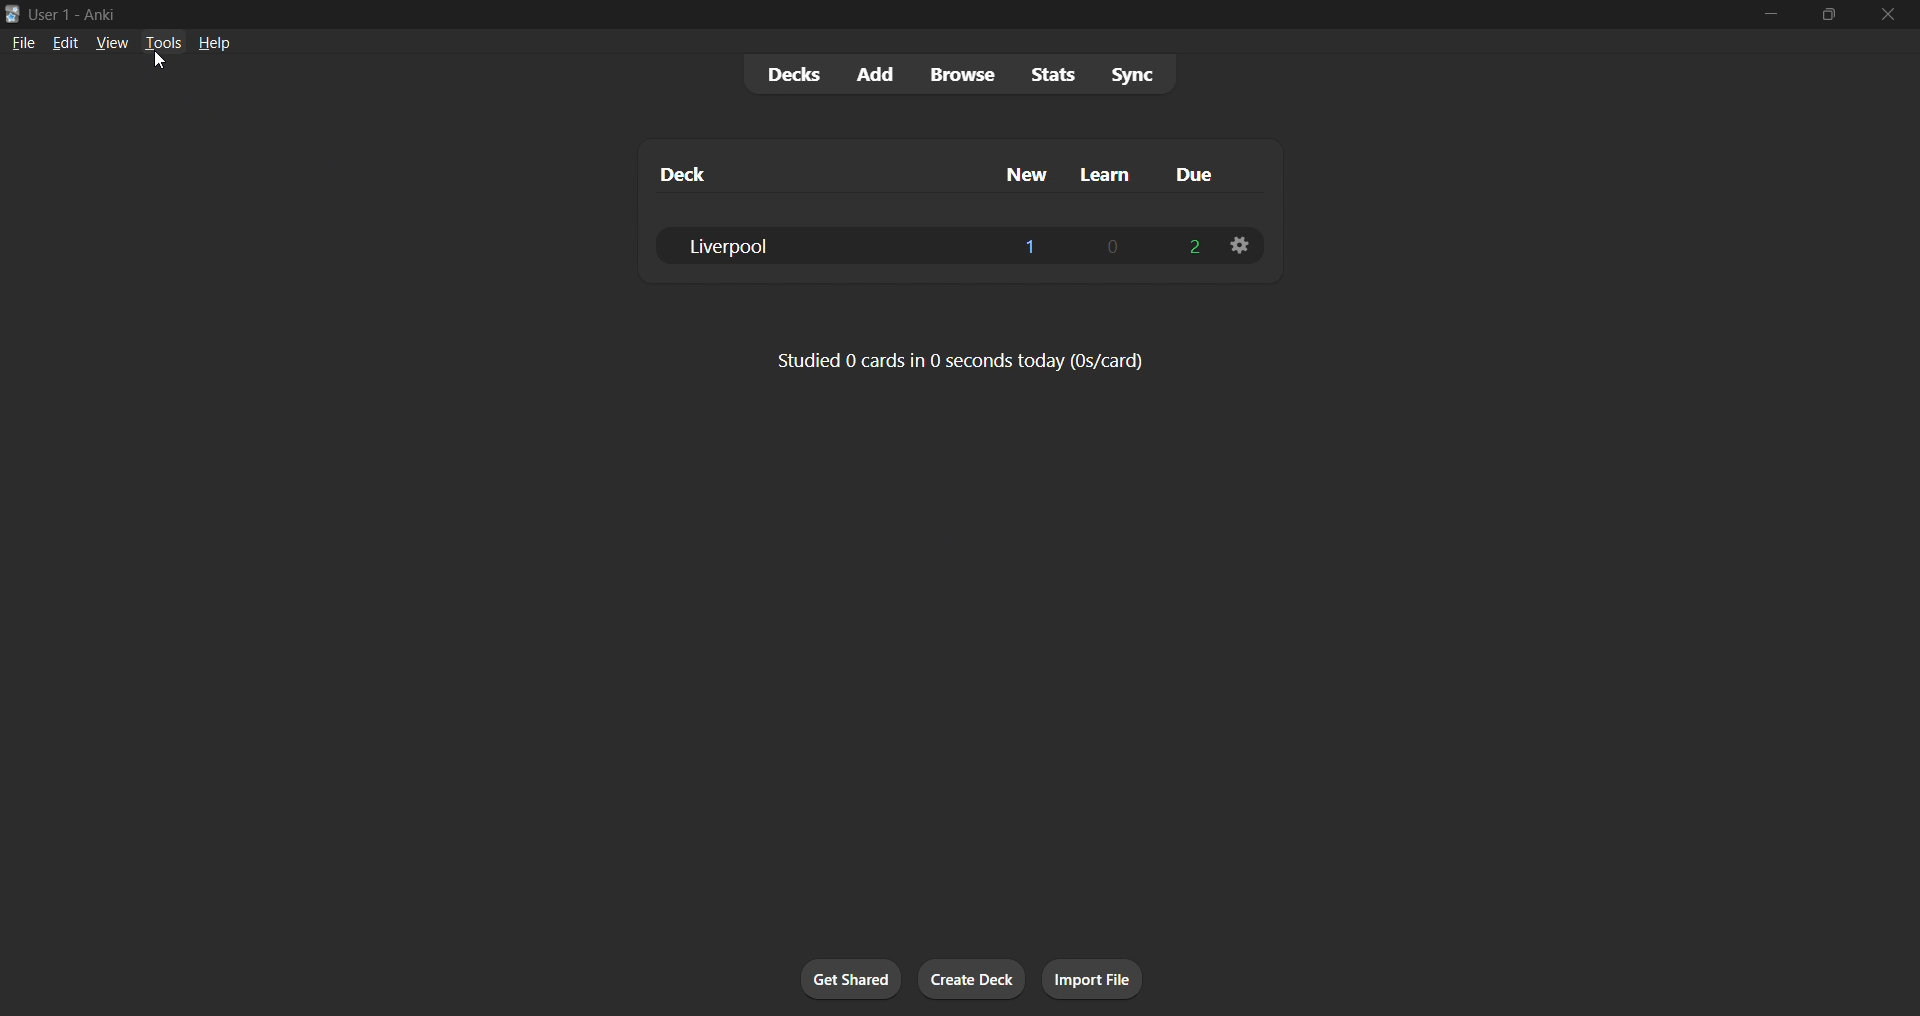 The width and height of the screenshot is (1920, 1016). Describe the element at coordinates (1888, 14) in the screenshot. I see `close` at that location.